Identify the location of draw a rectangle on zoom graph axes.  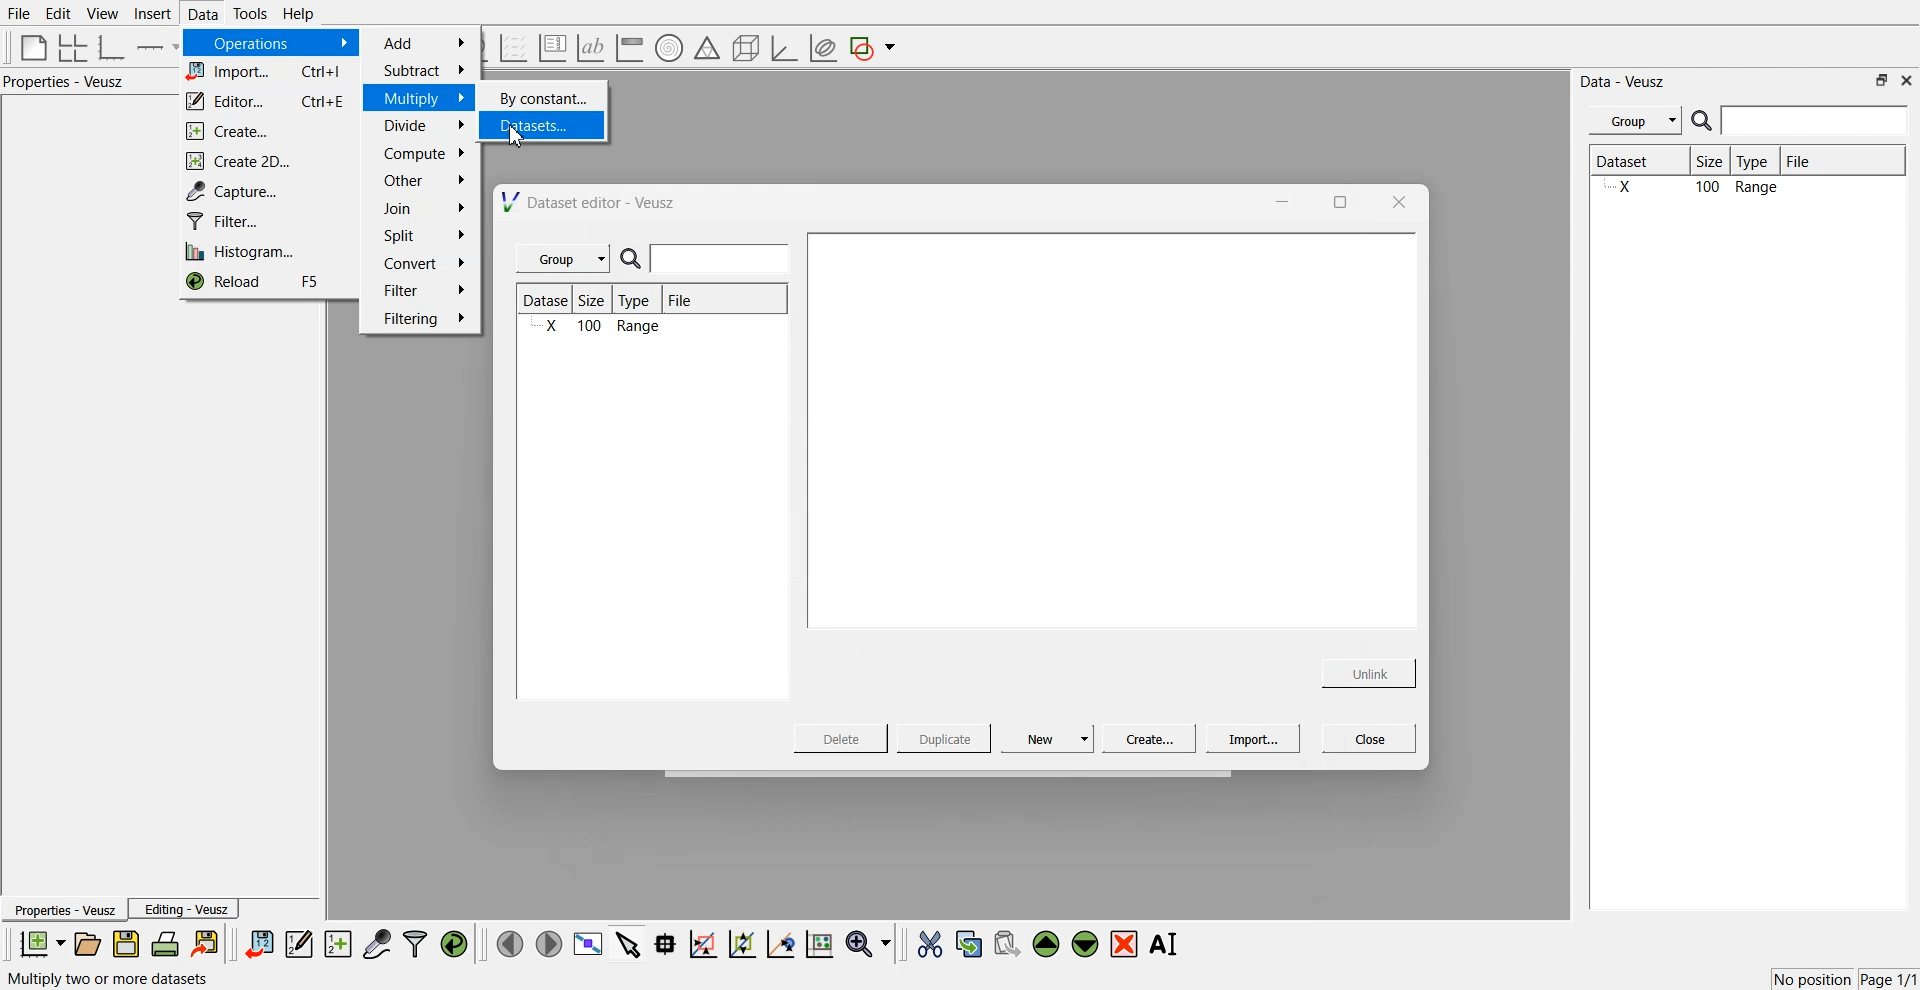
(702, 942).